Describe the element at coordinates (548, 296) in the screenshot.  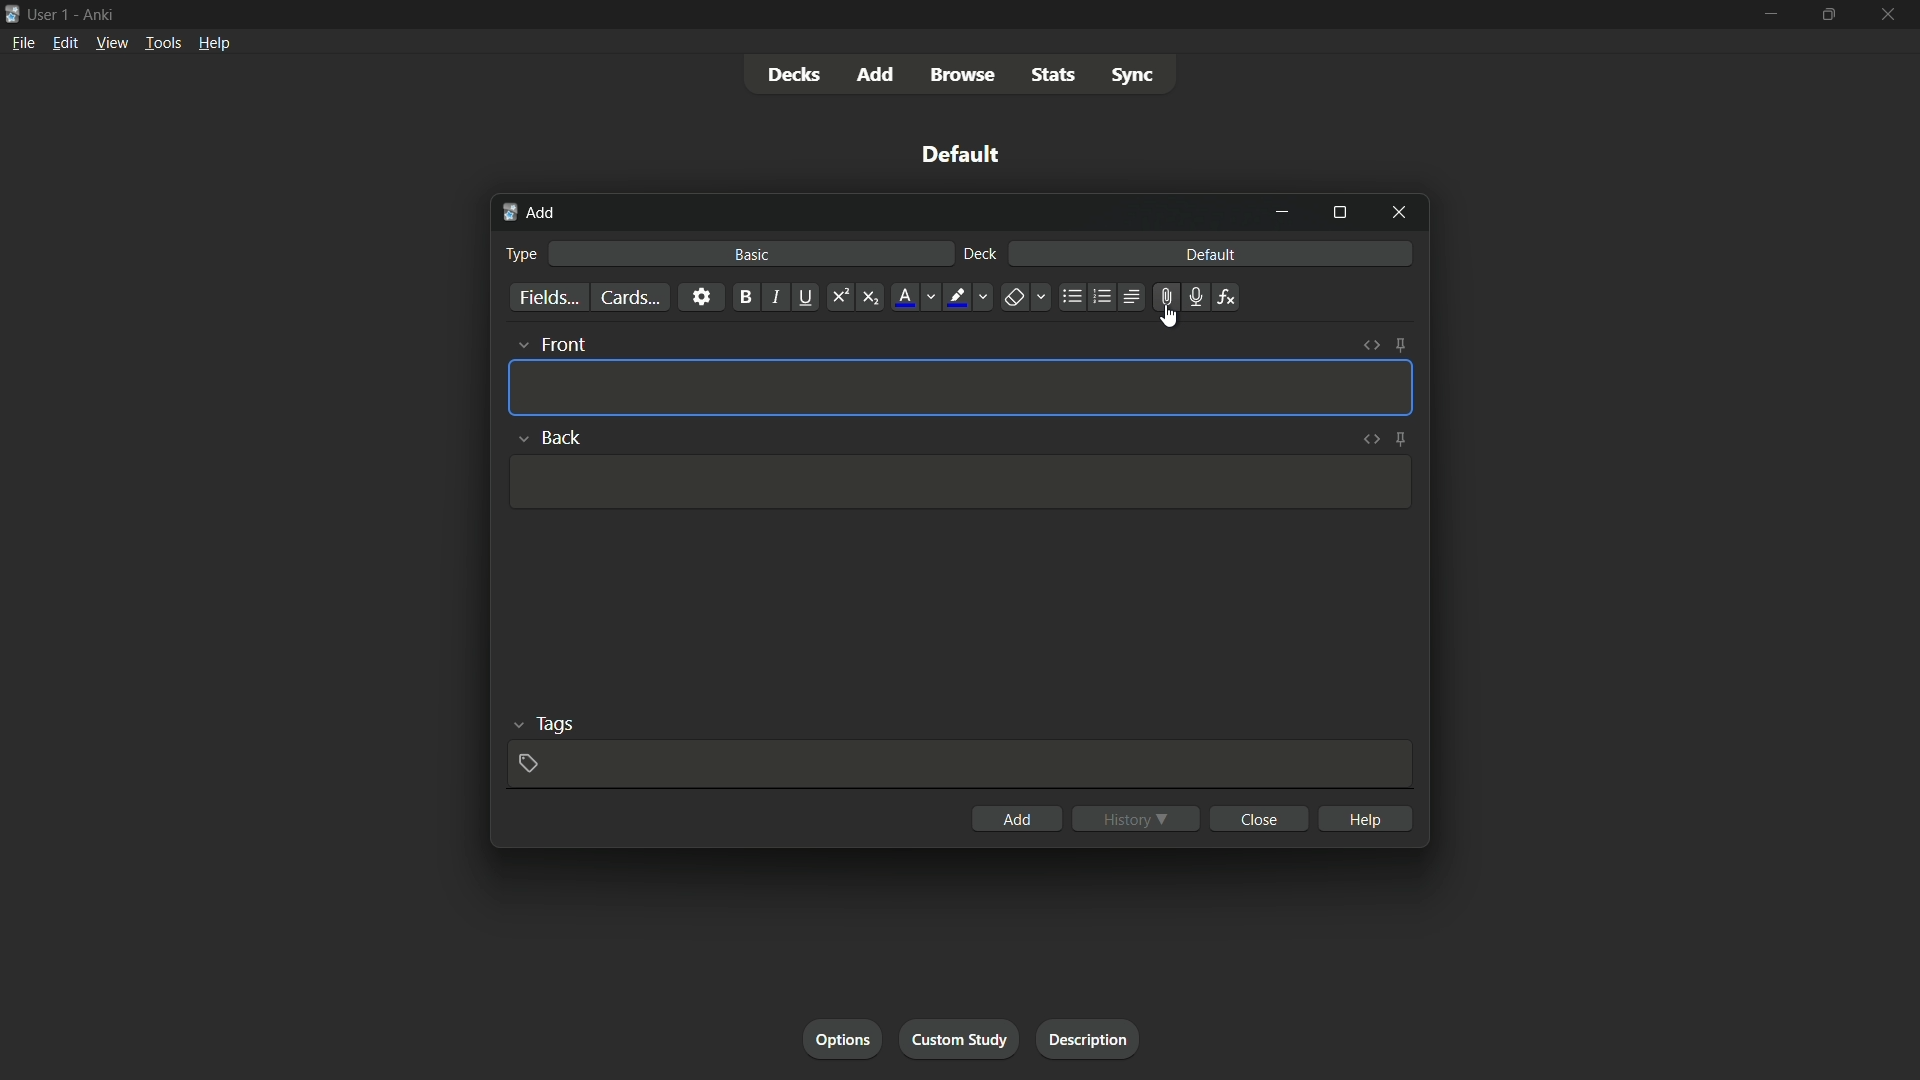
I see `fields` at that location.